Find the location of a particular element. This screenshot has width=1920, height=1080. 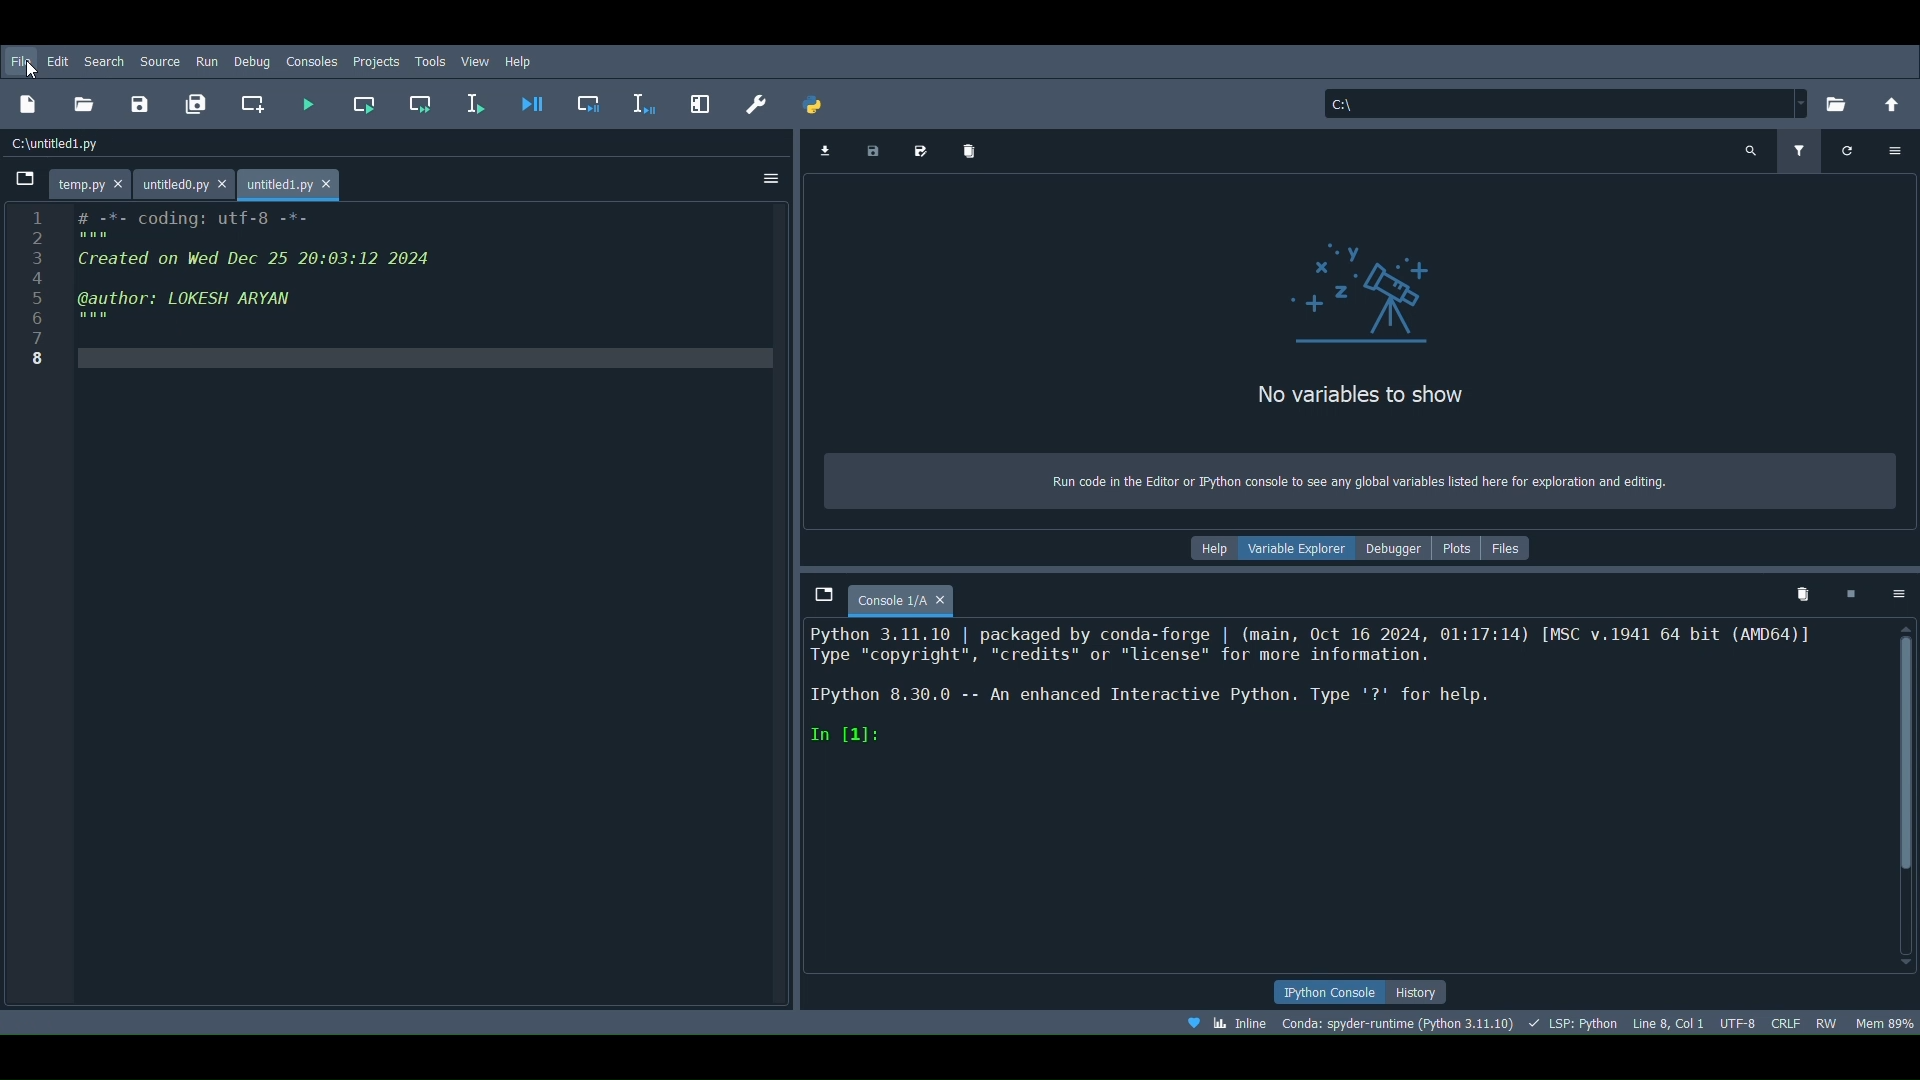

Scrollbar is located at coordinates (1908, 797).